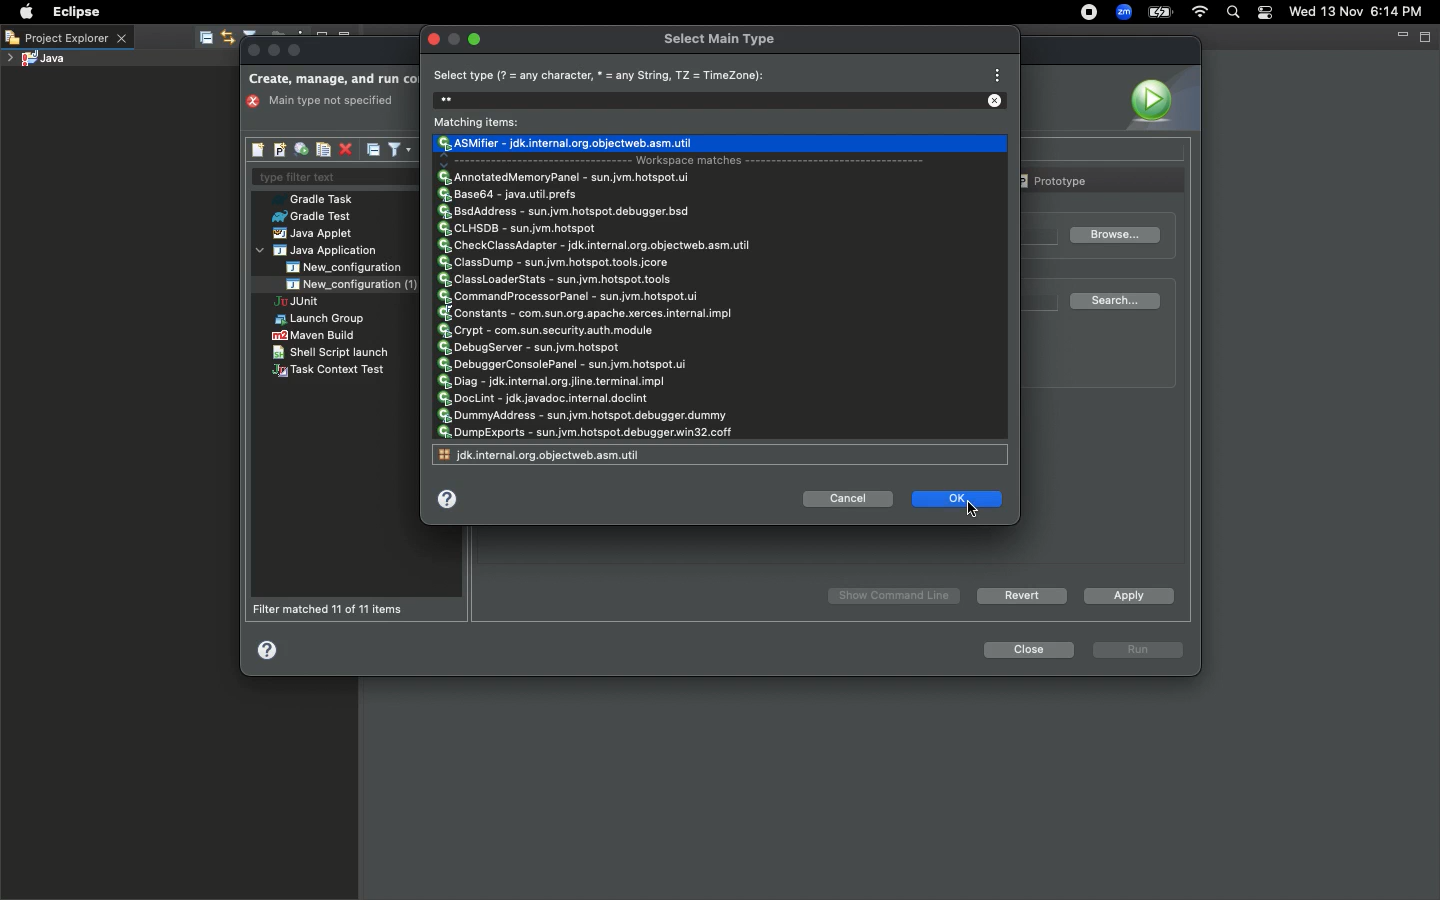 Image resolution: width=1440 pixels, height=900 pixels. What do you see at coordinates (255, 51) in the screenshot?
I see `Close` at bounding box center [255, 51].